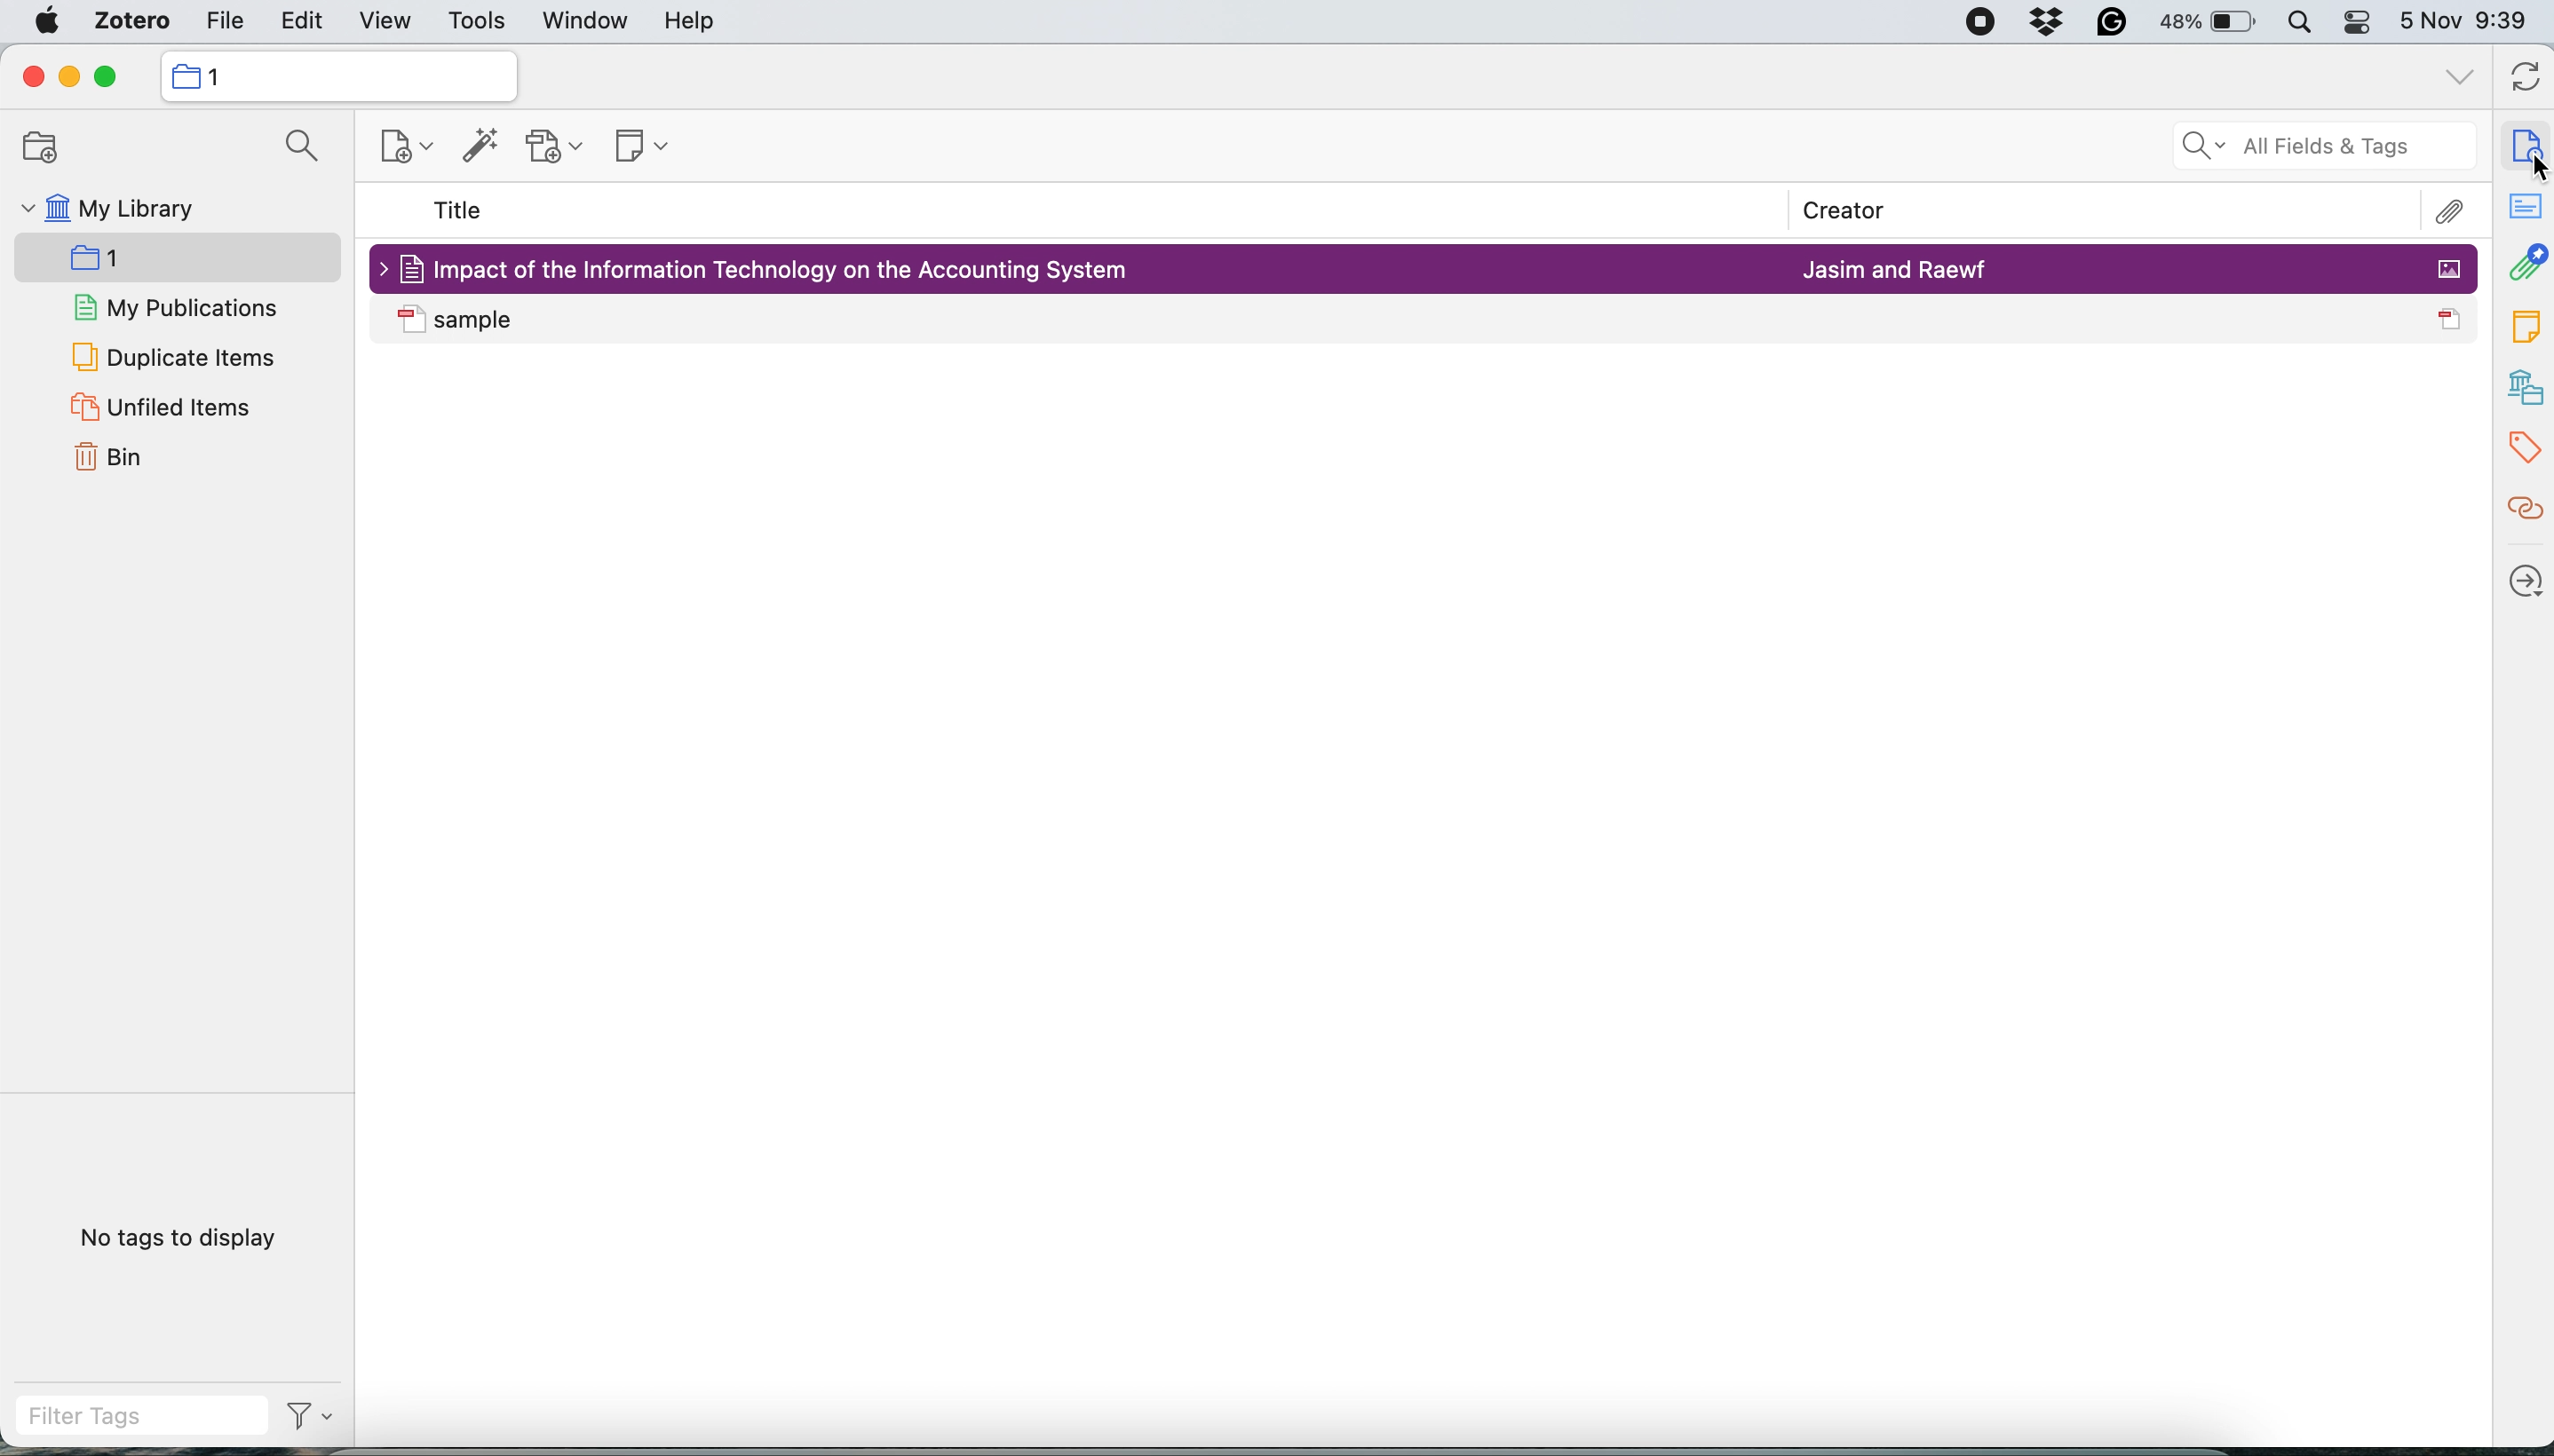 This screenshot has width=2554, height=1456. Describe the element at coordinates (2525, 386) in the screenshot. I see `libraries and collections` at that location.